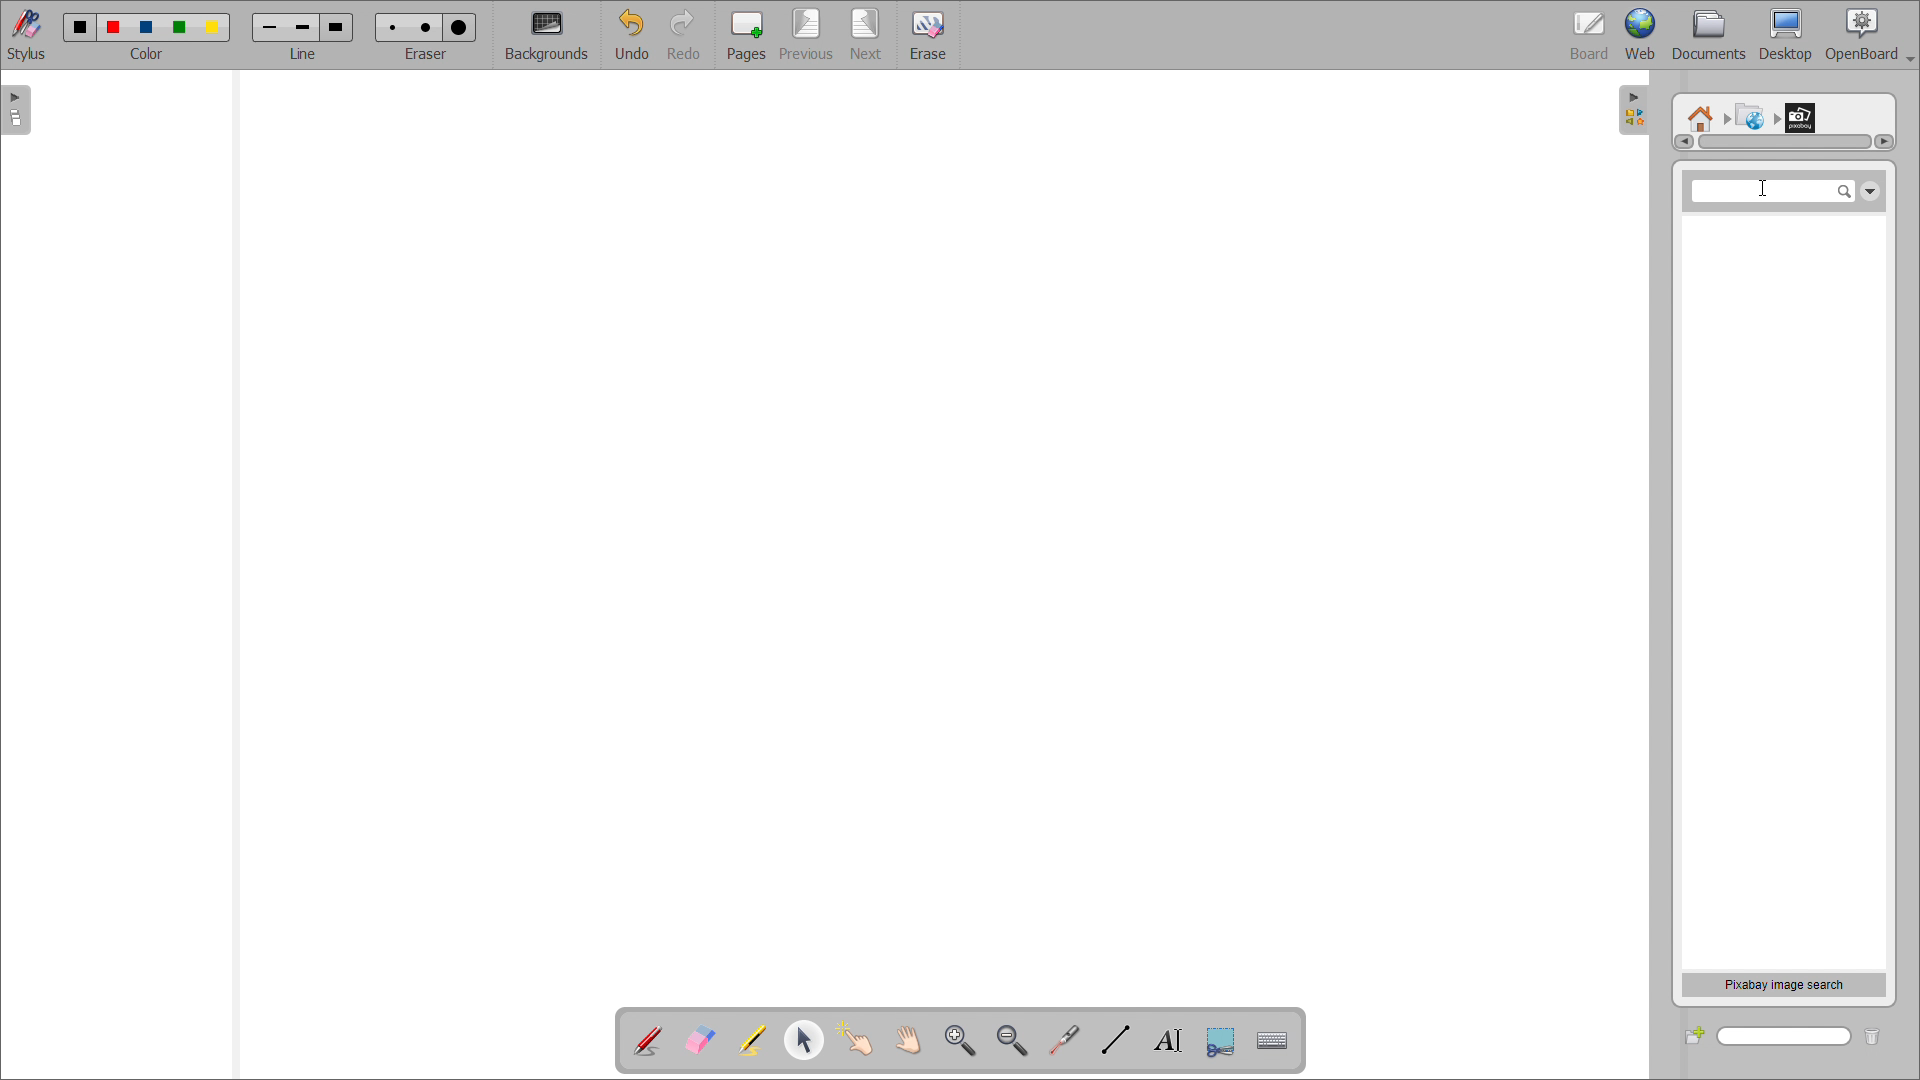 This screenshot has width=1920, height=1080. What do you see at coordinates (463, 24) in the screenshot?
I see `Large eraser` at bounding box center [463, 24].